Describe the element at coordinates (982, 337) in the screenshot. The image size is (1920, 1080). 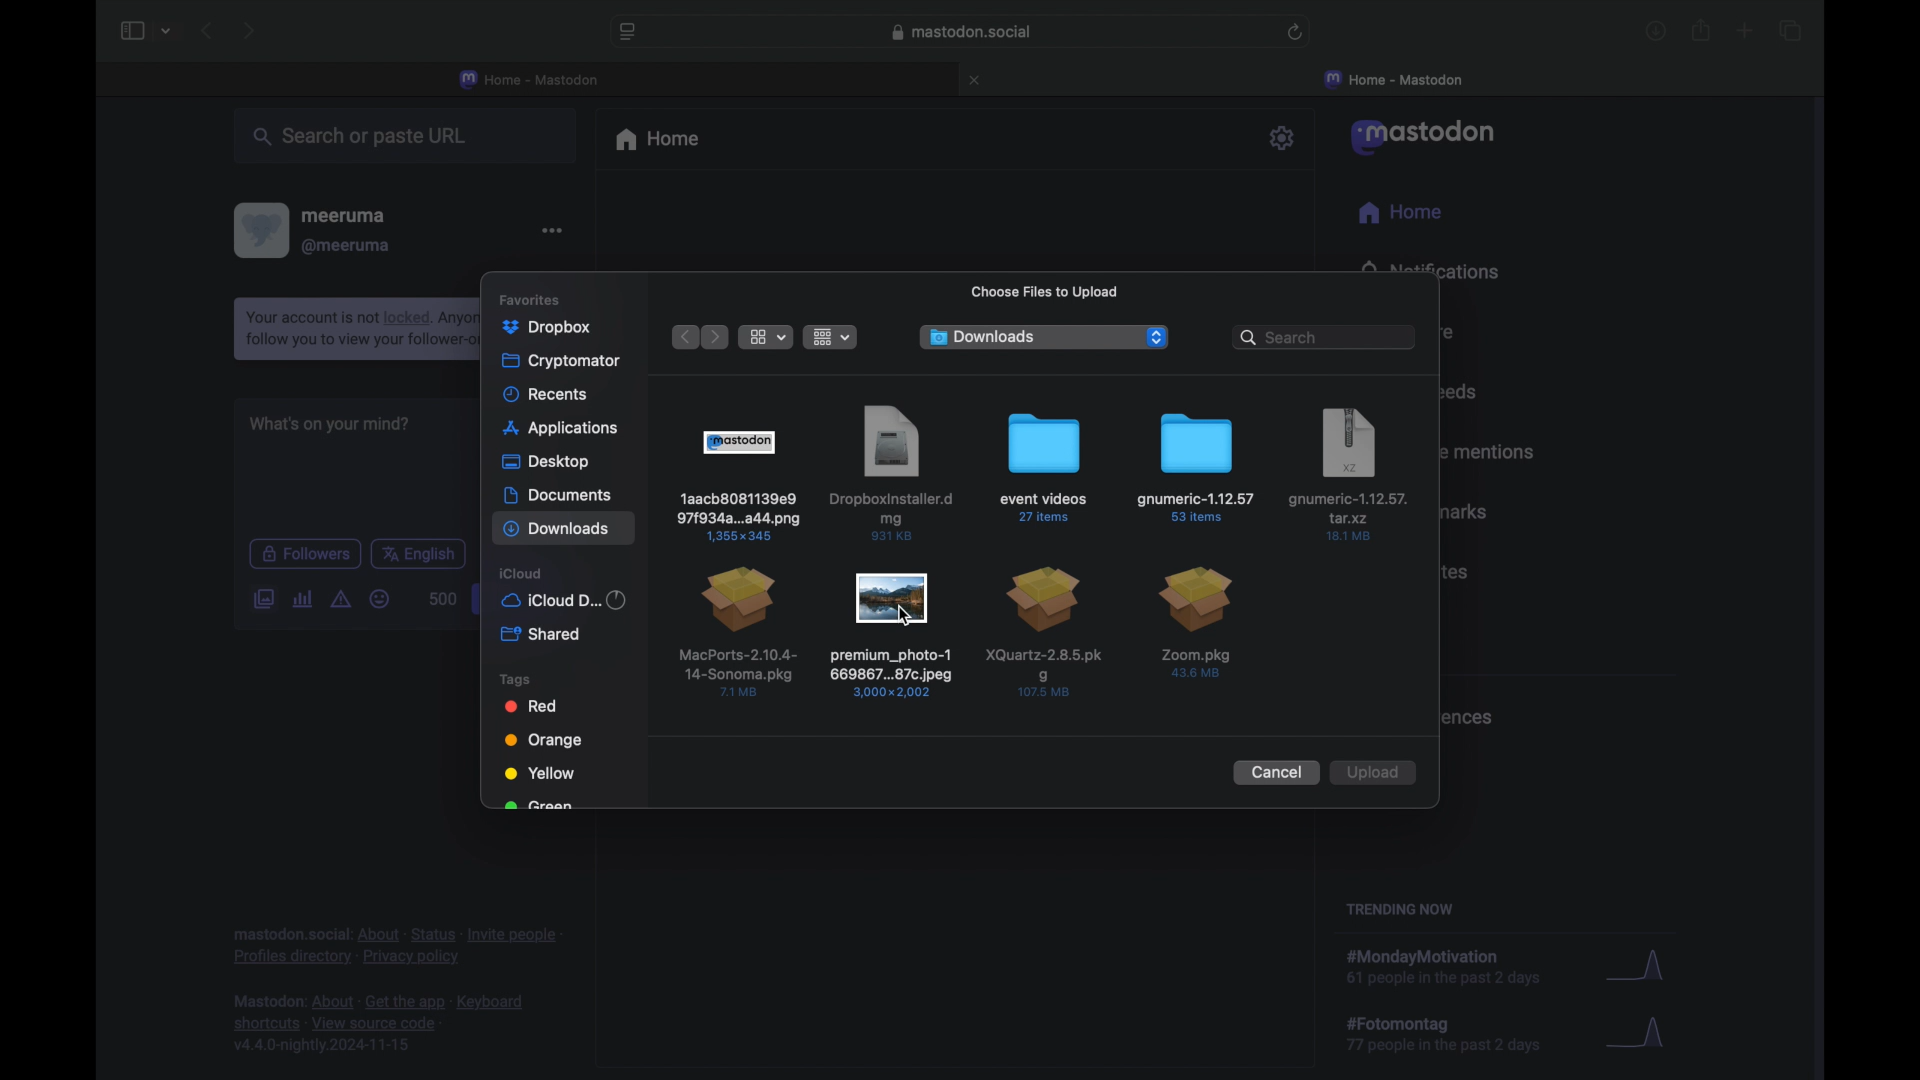
I see `downloads` at that location.